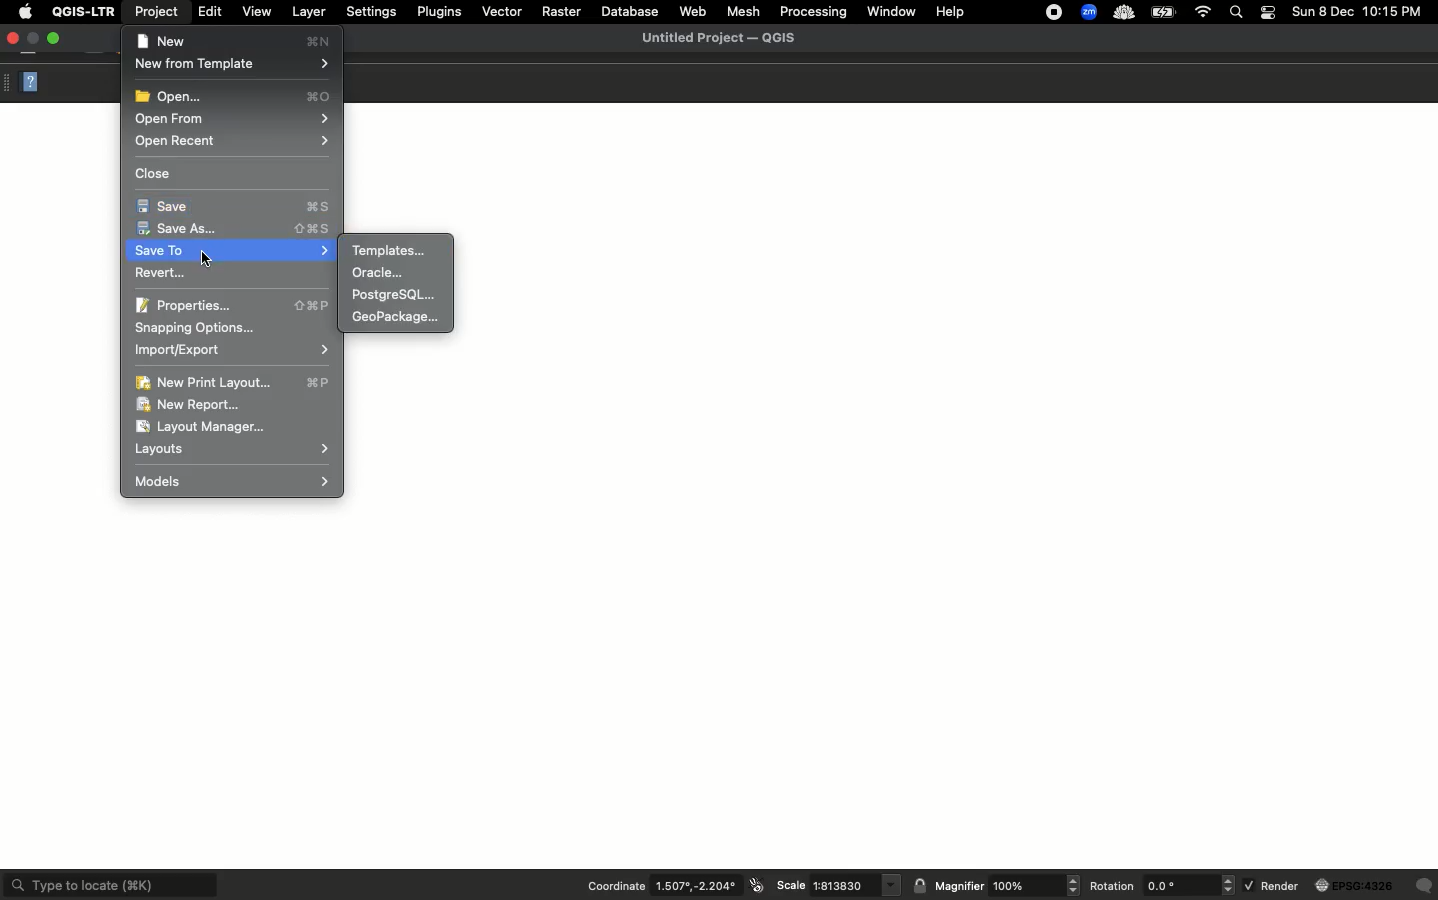  I want to click on Vector, so click(500, 13).